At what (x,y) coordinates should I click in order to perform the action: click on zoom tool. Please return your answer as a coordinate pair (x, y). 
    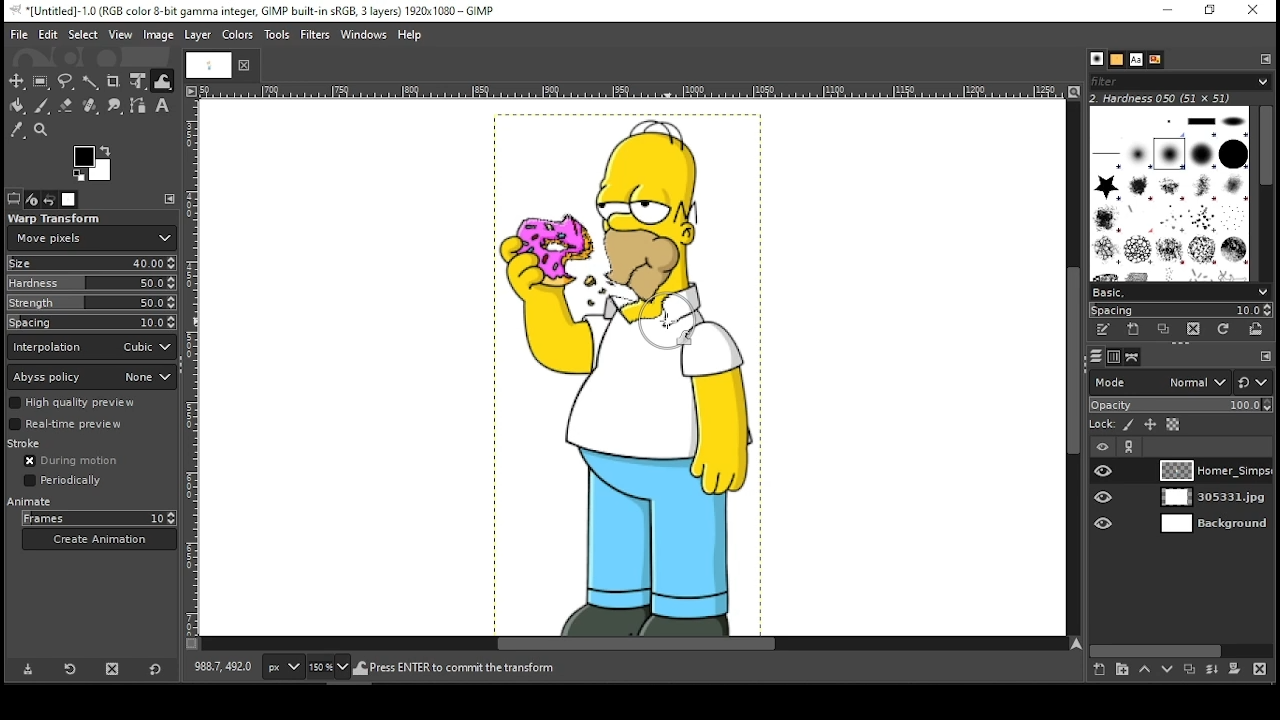
    Looking at the image, I should click on (42, 131).